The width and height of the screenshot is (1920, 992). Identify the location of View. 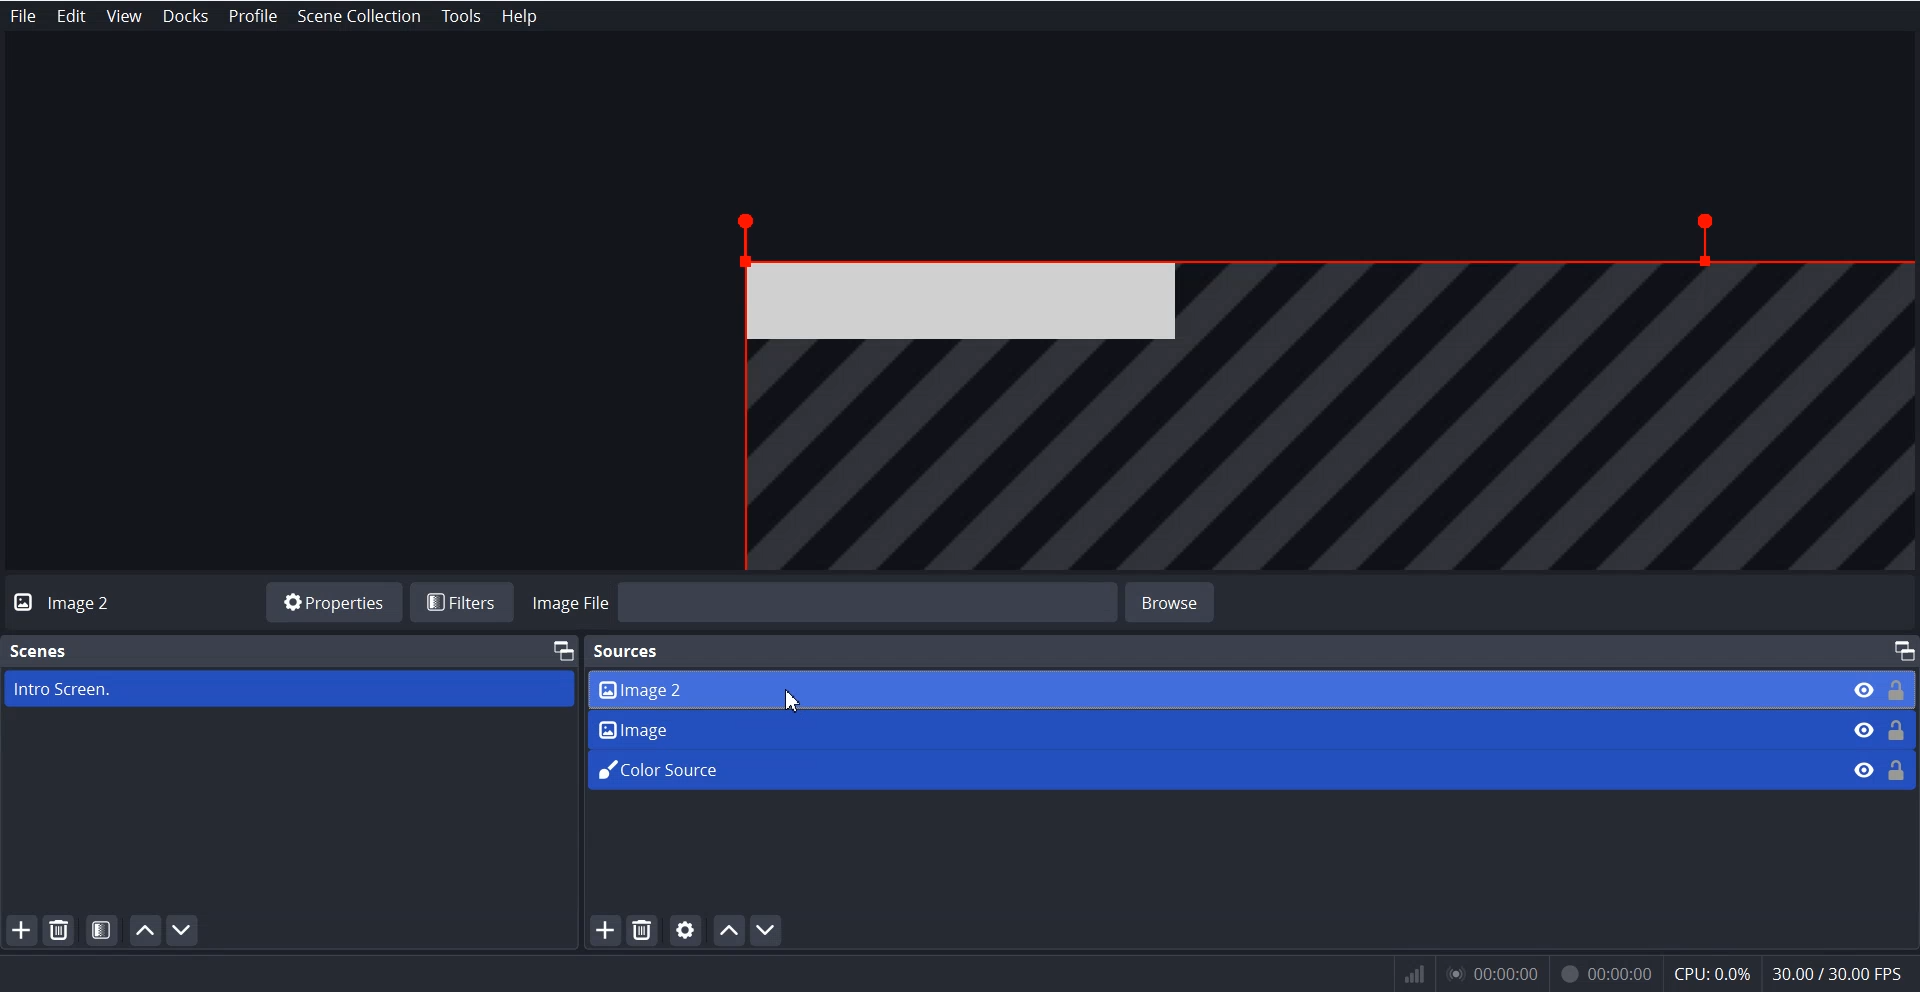
(124, 16).